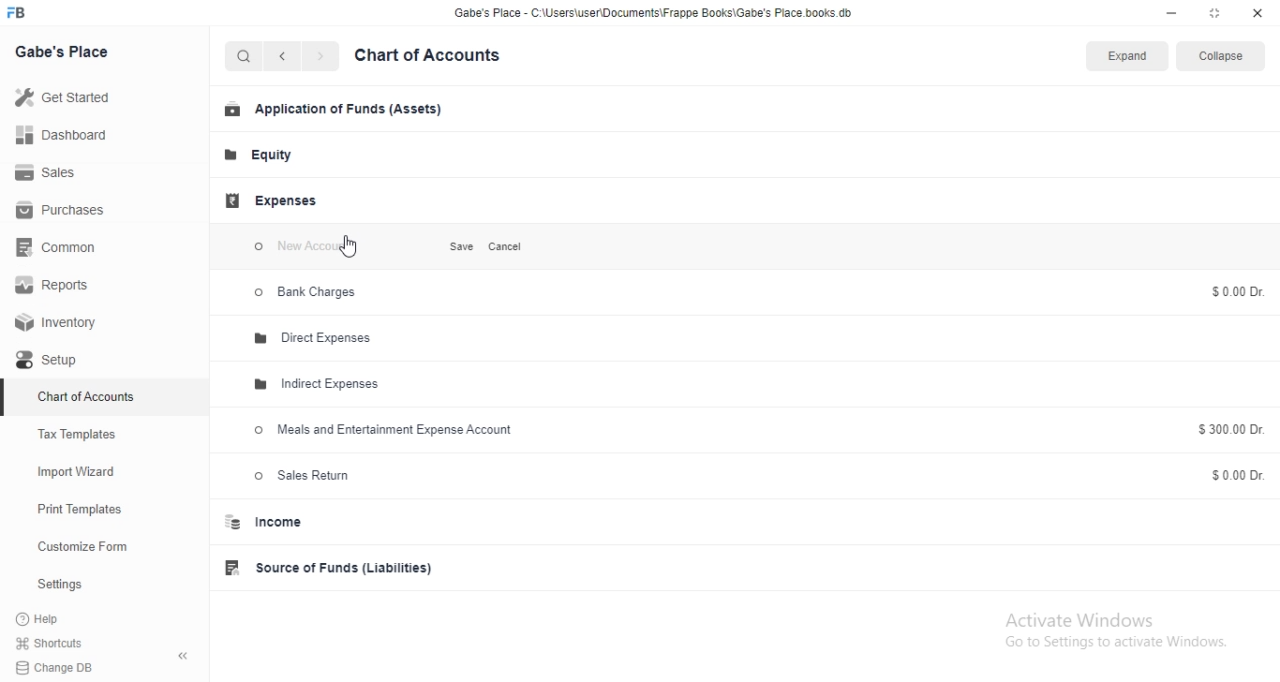  I want to click on Search, so click(246, 57).